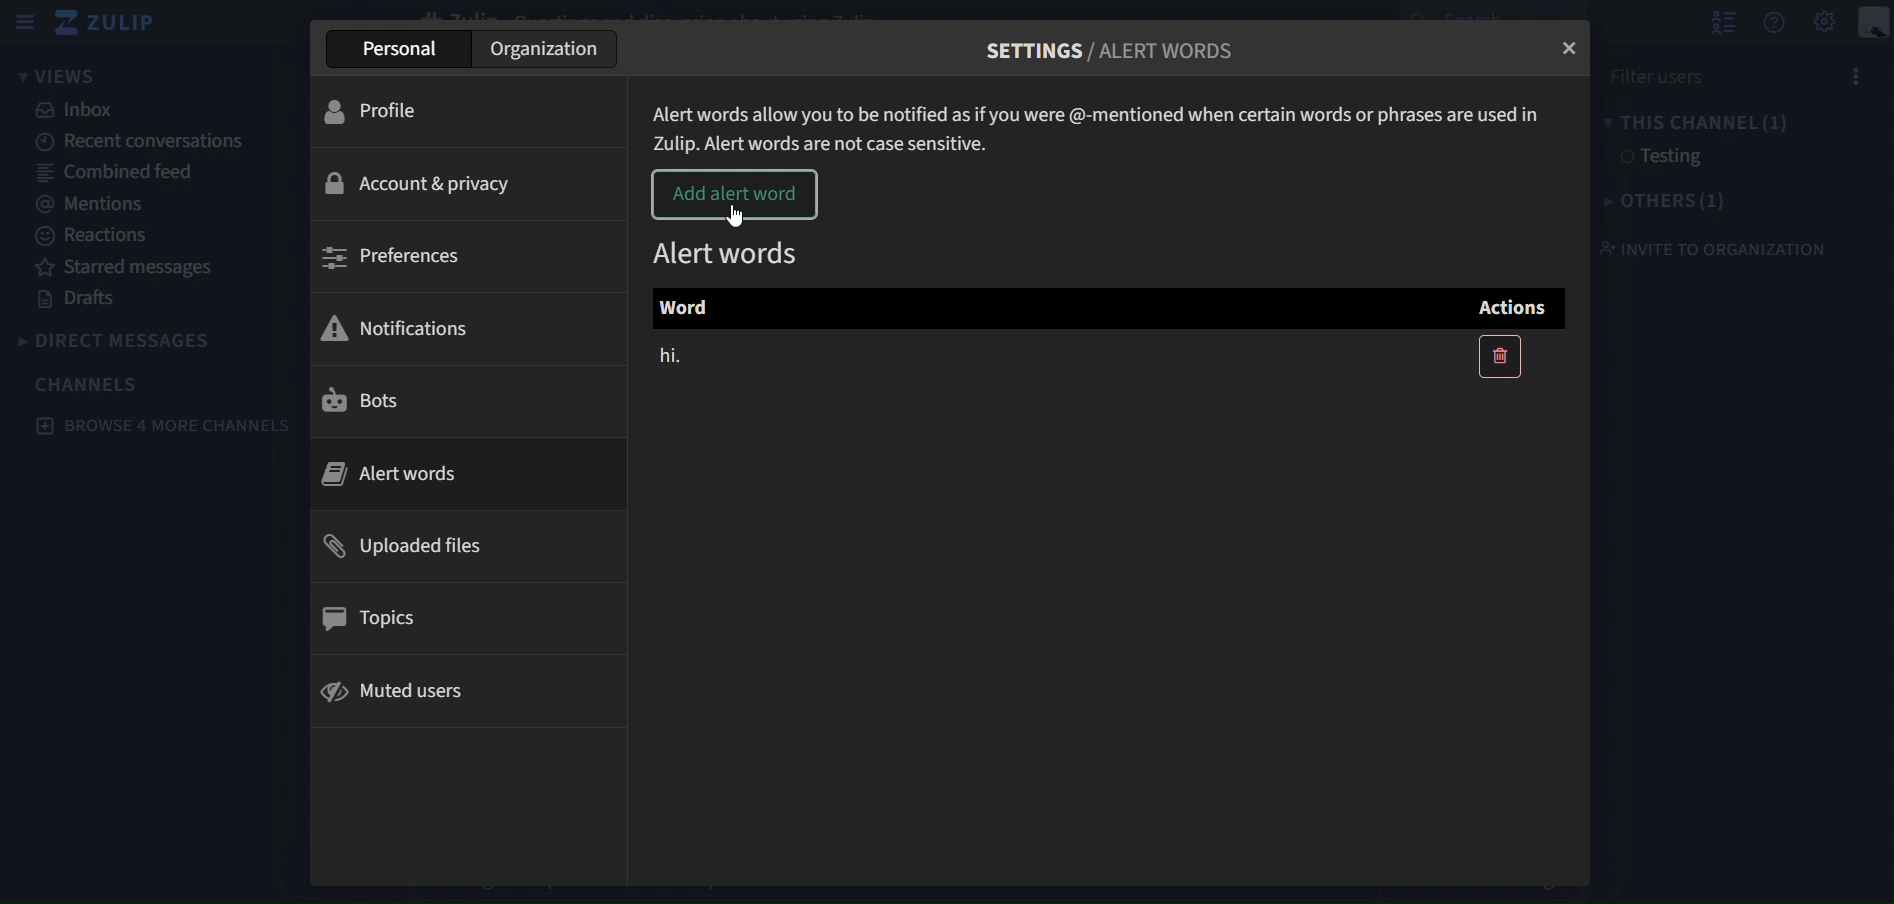  Describe the element at coordinates (86, 302) in the screenshot. I see `drafts` at that location.